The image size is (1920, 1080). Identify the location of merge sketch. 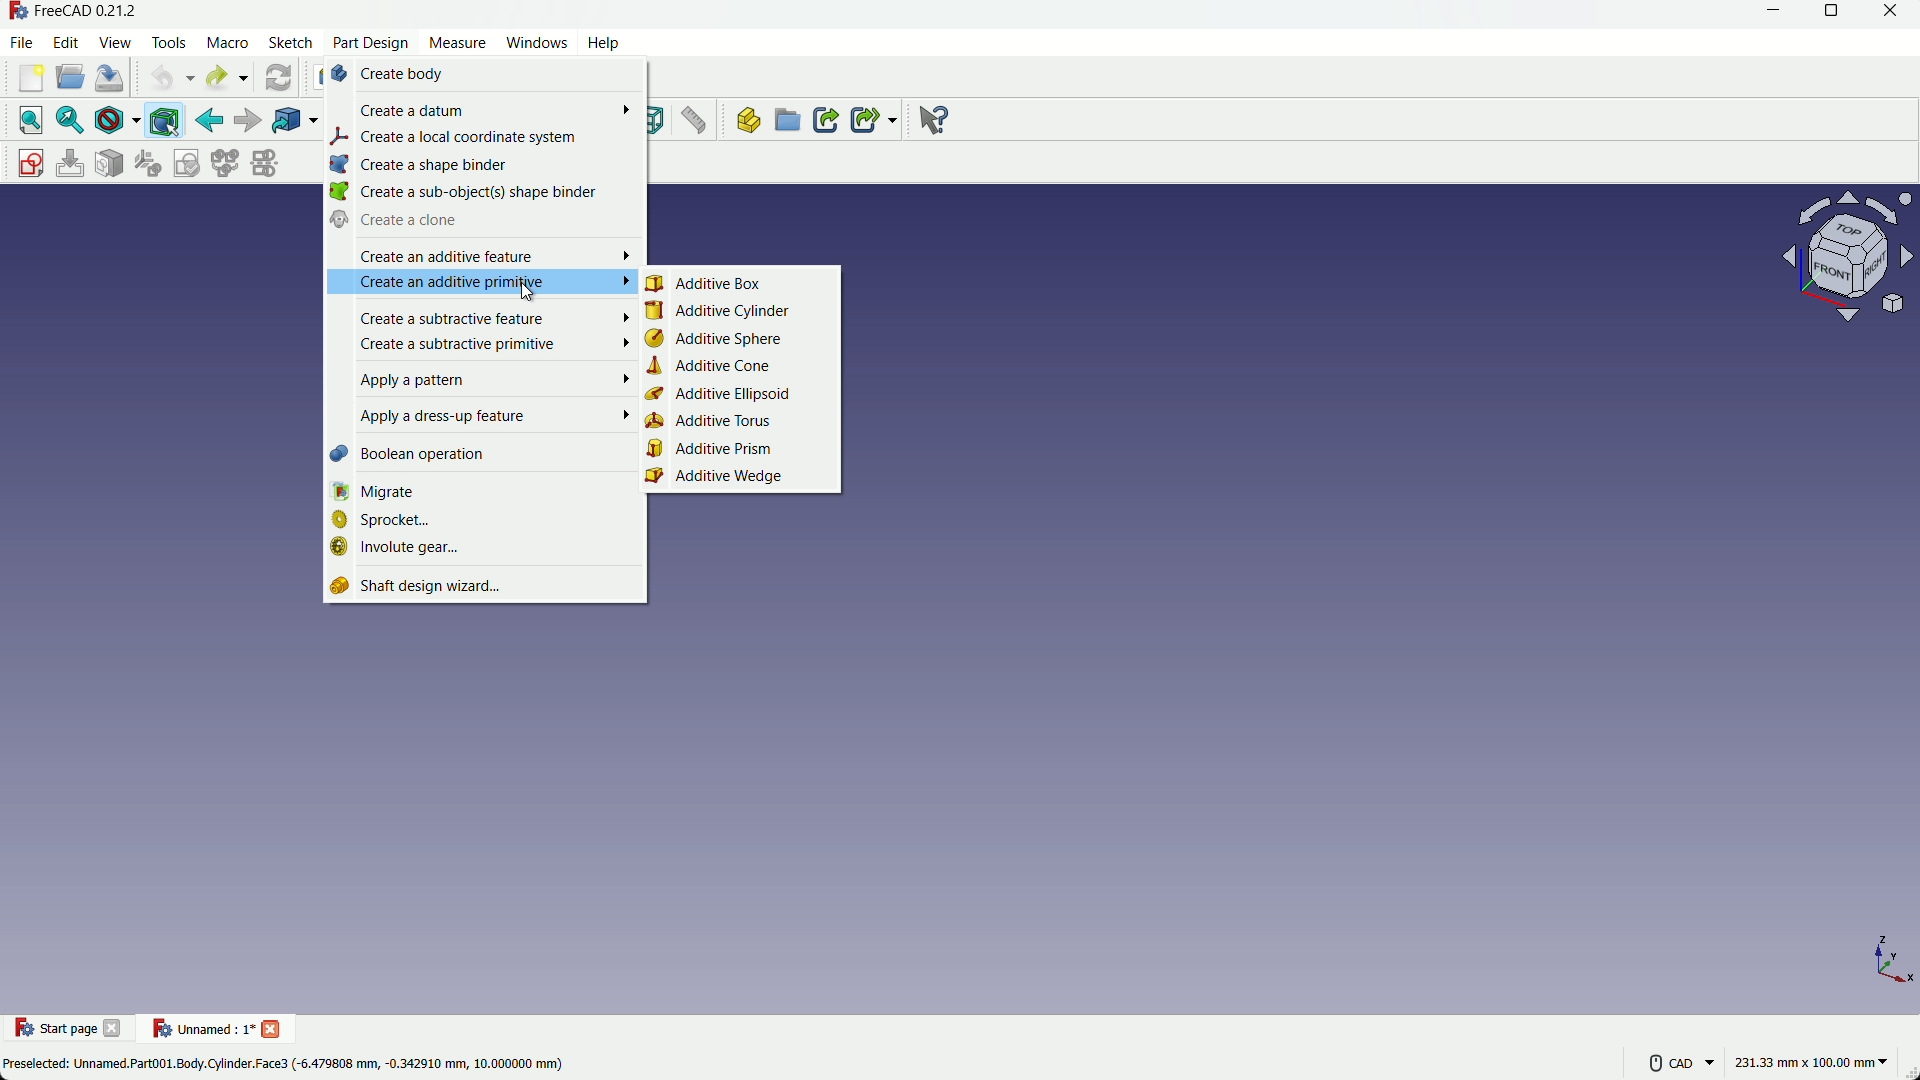
(223, 163).